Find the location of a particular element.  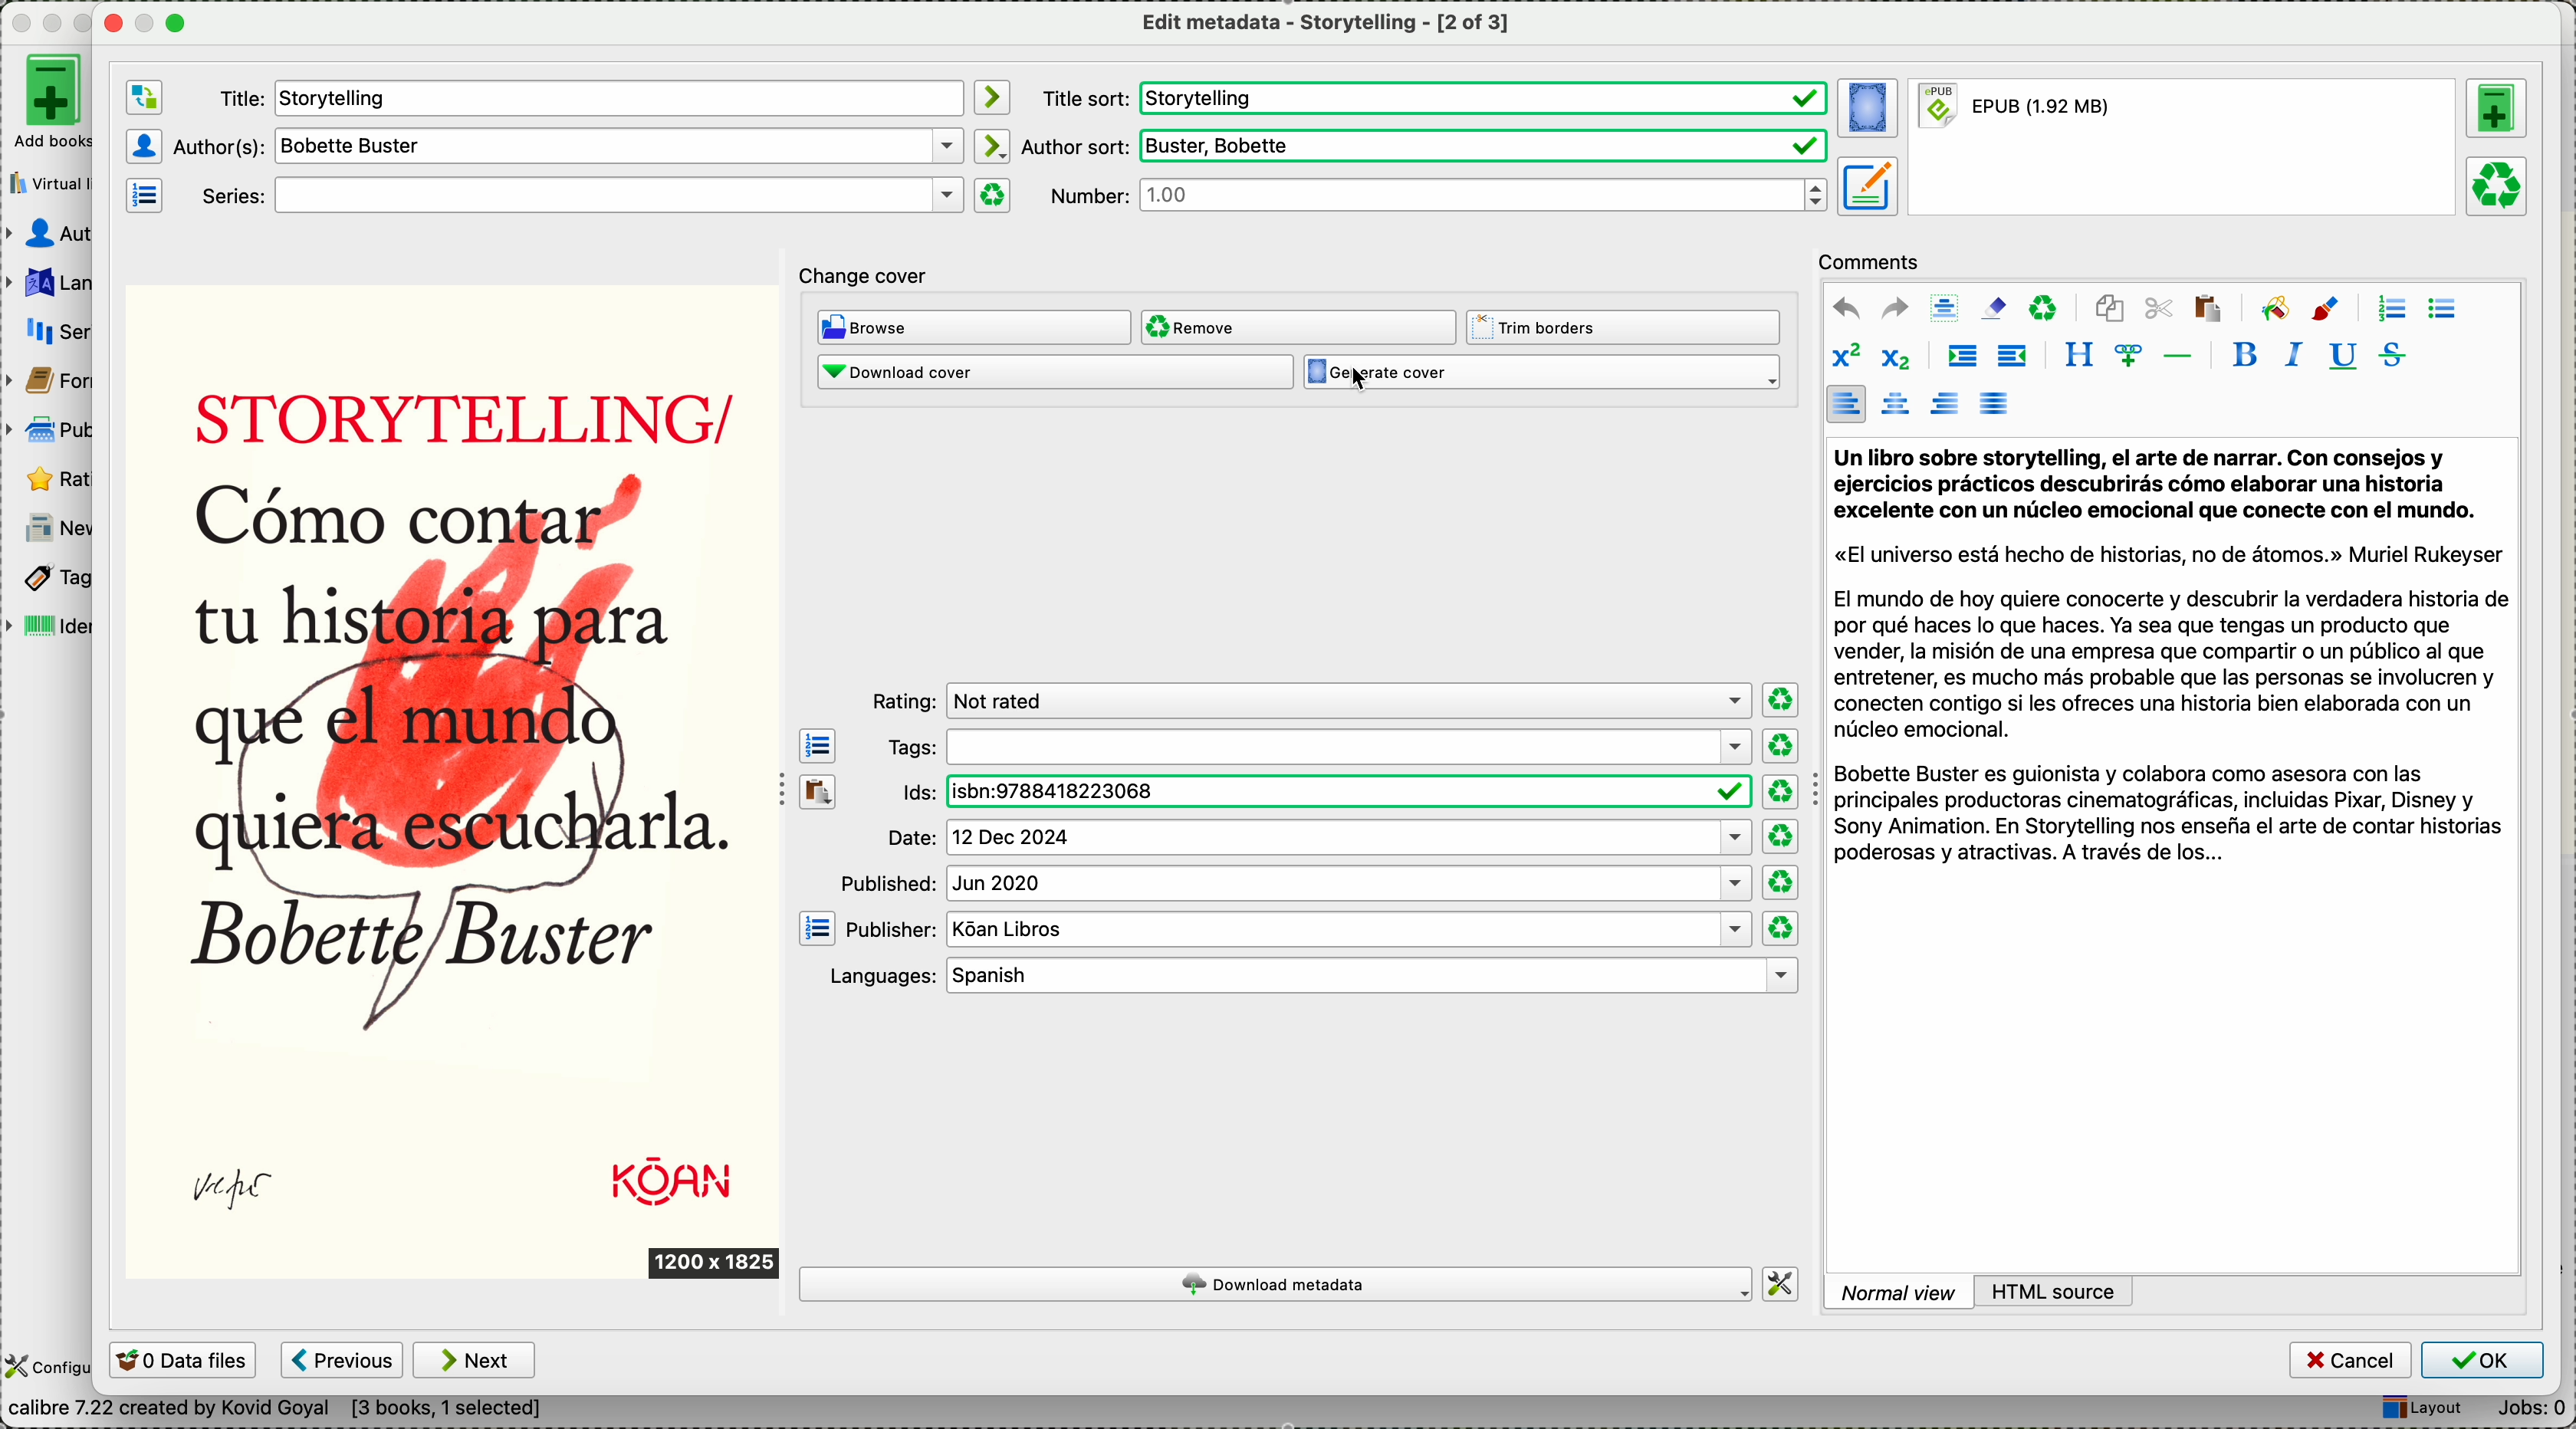

rating is located at coordinates (55, 477).